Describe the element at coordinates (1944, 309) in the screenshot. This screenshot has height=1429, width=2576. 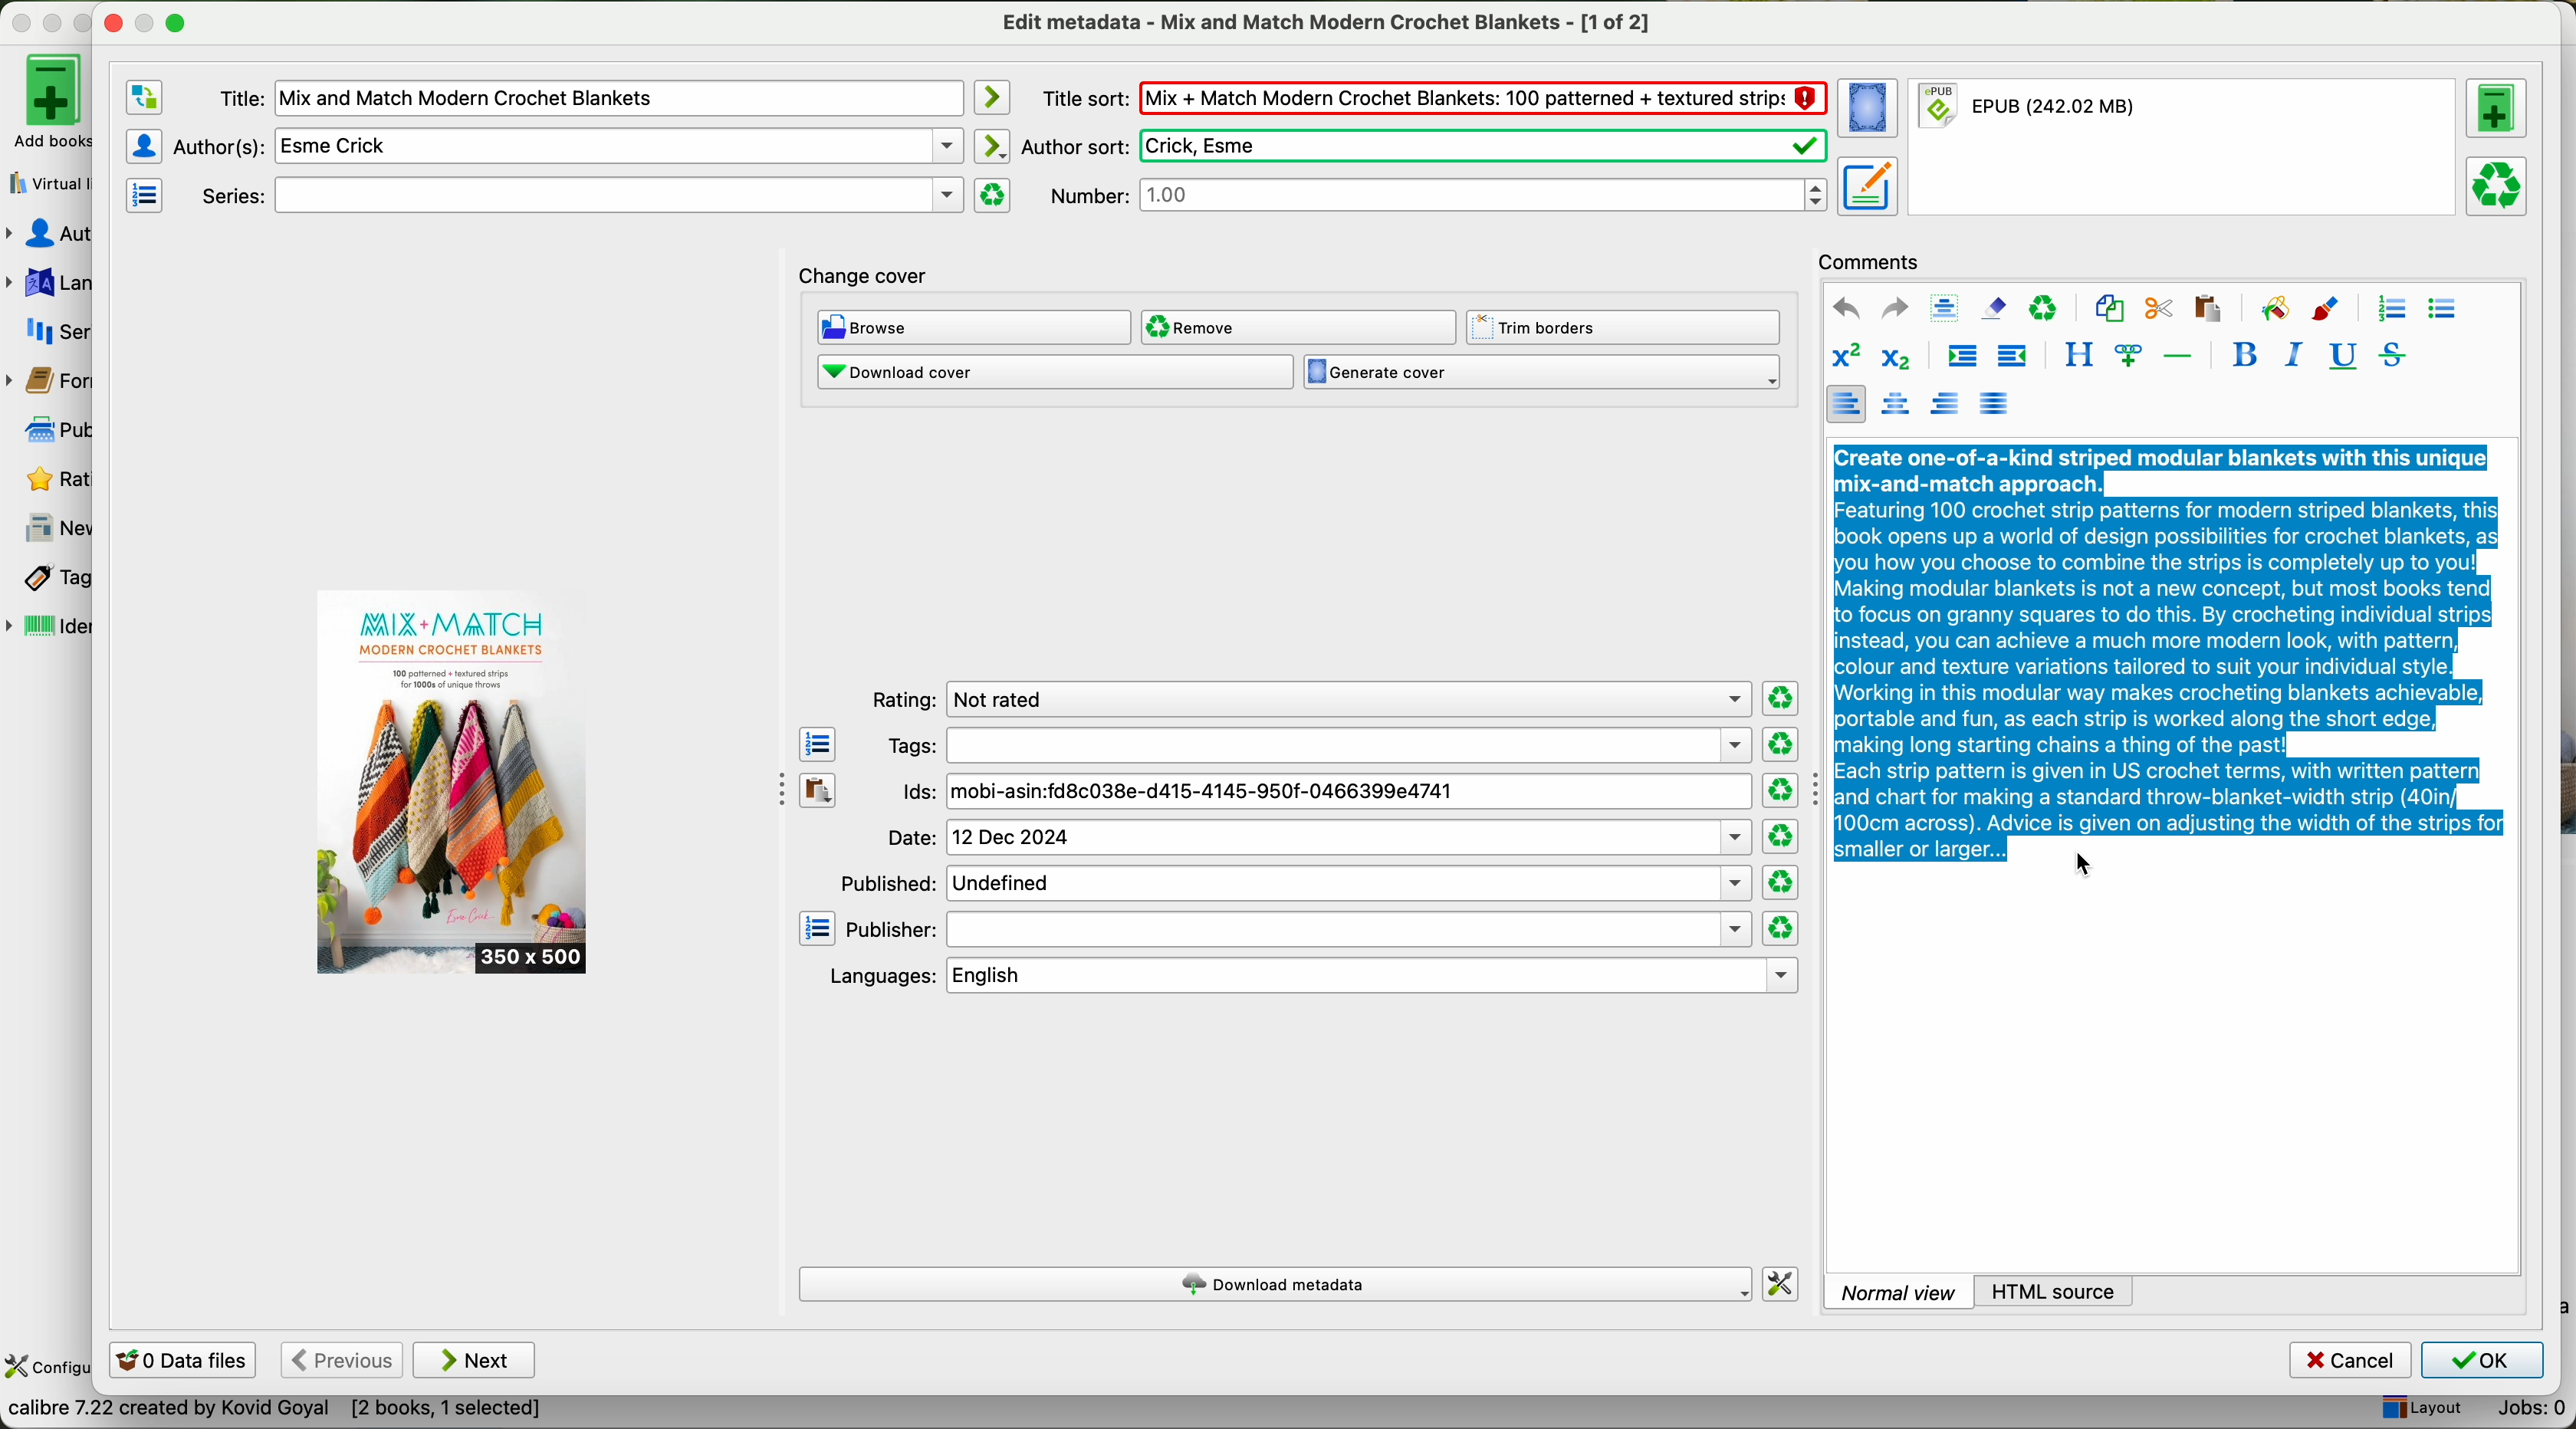
I see `select all` at that location.